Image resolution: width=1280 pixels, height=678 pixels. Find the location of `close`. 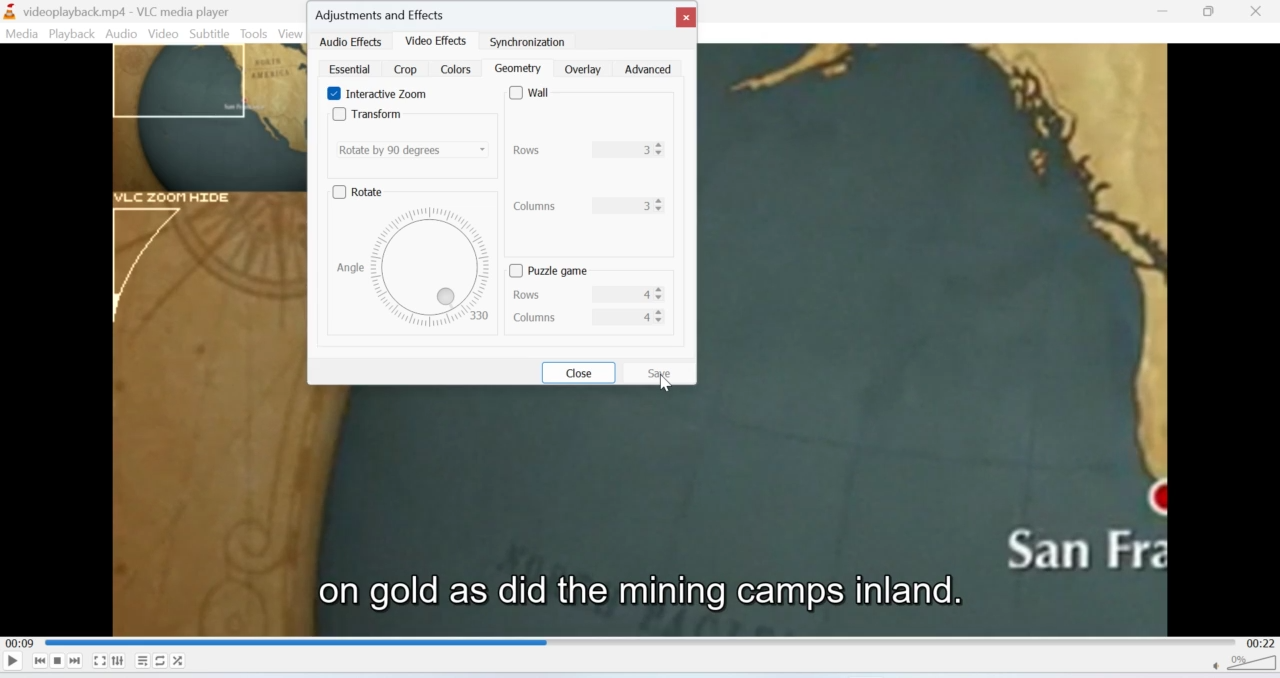

close is located at coordinates (579, 373).